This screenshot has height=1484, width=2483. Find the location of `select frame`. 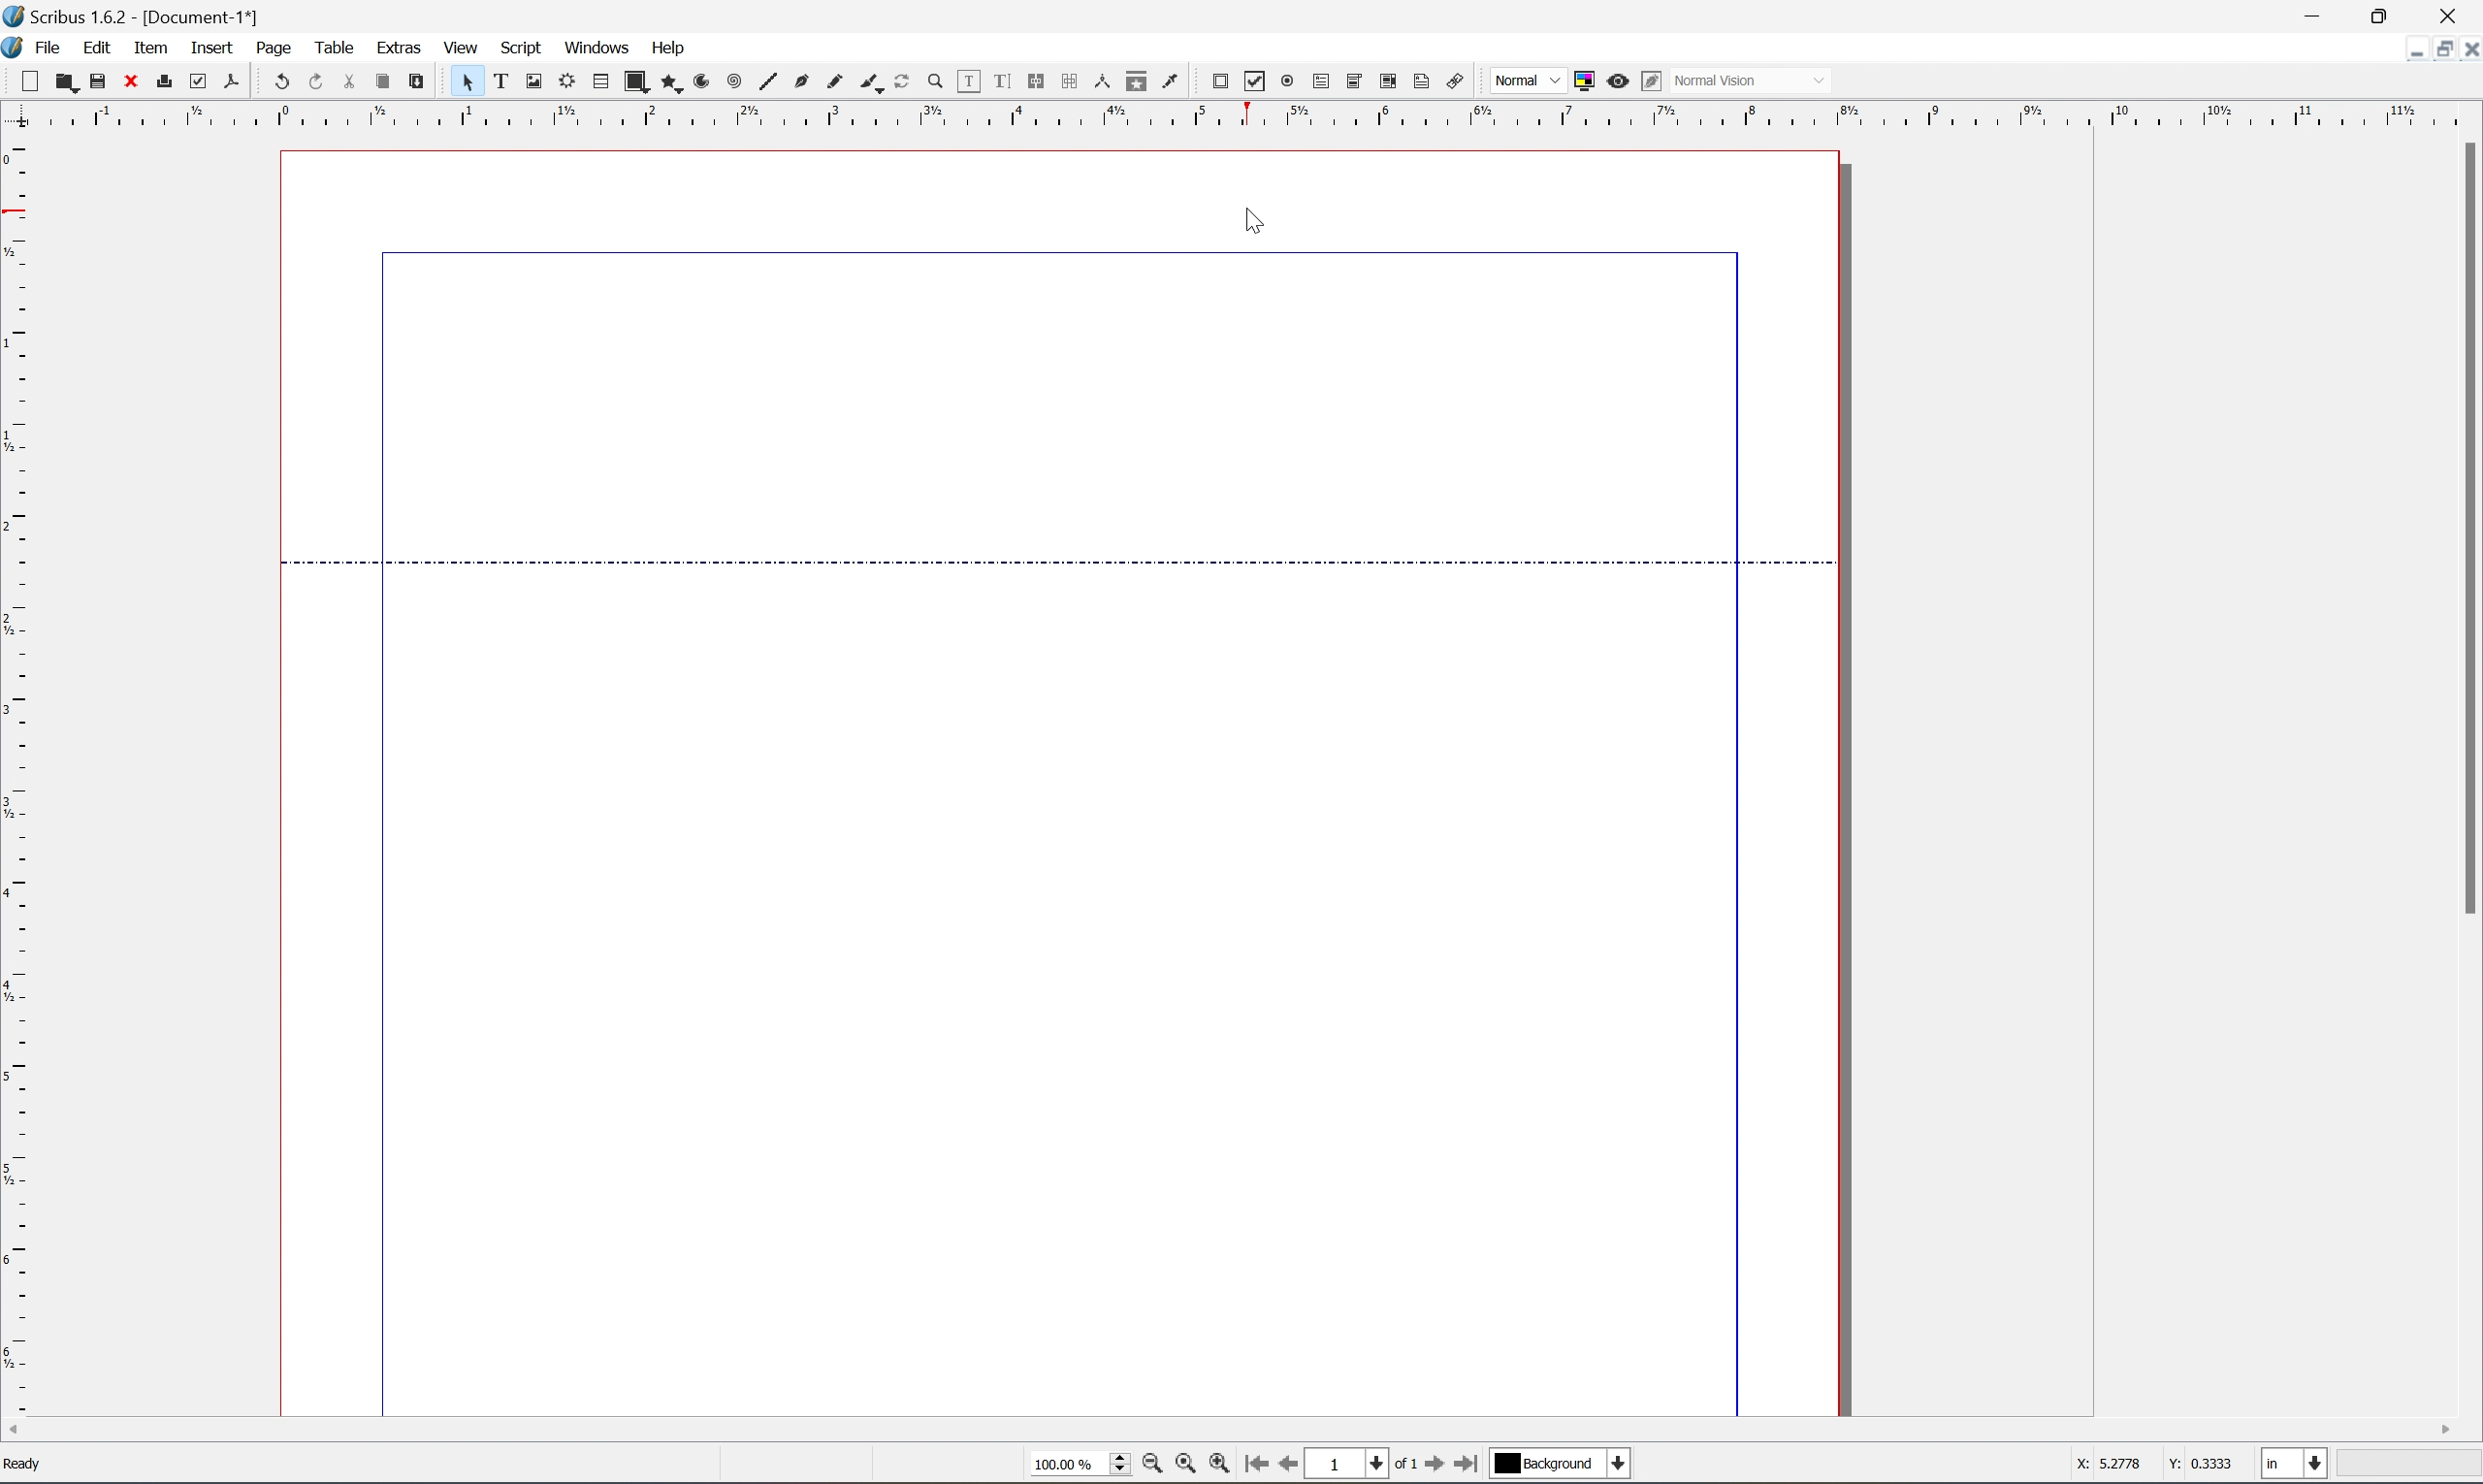

select frame is located at coordinates (469, 85).